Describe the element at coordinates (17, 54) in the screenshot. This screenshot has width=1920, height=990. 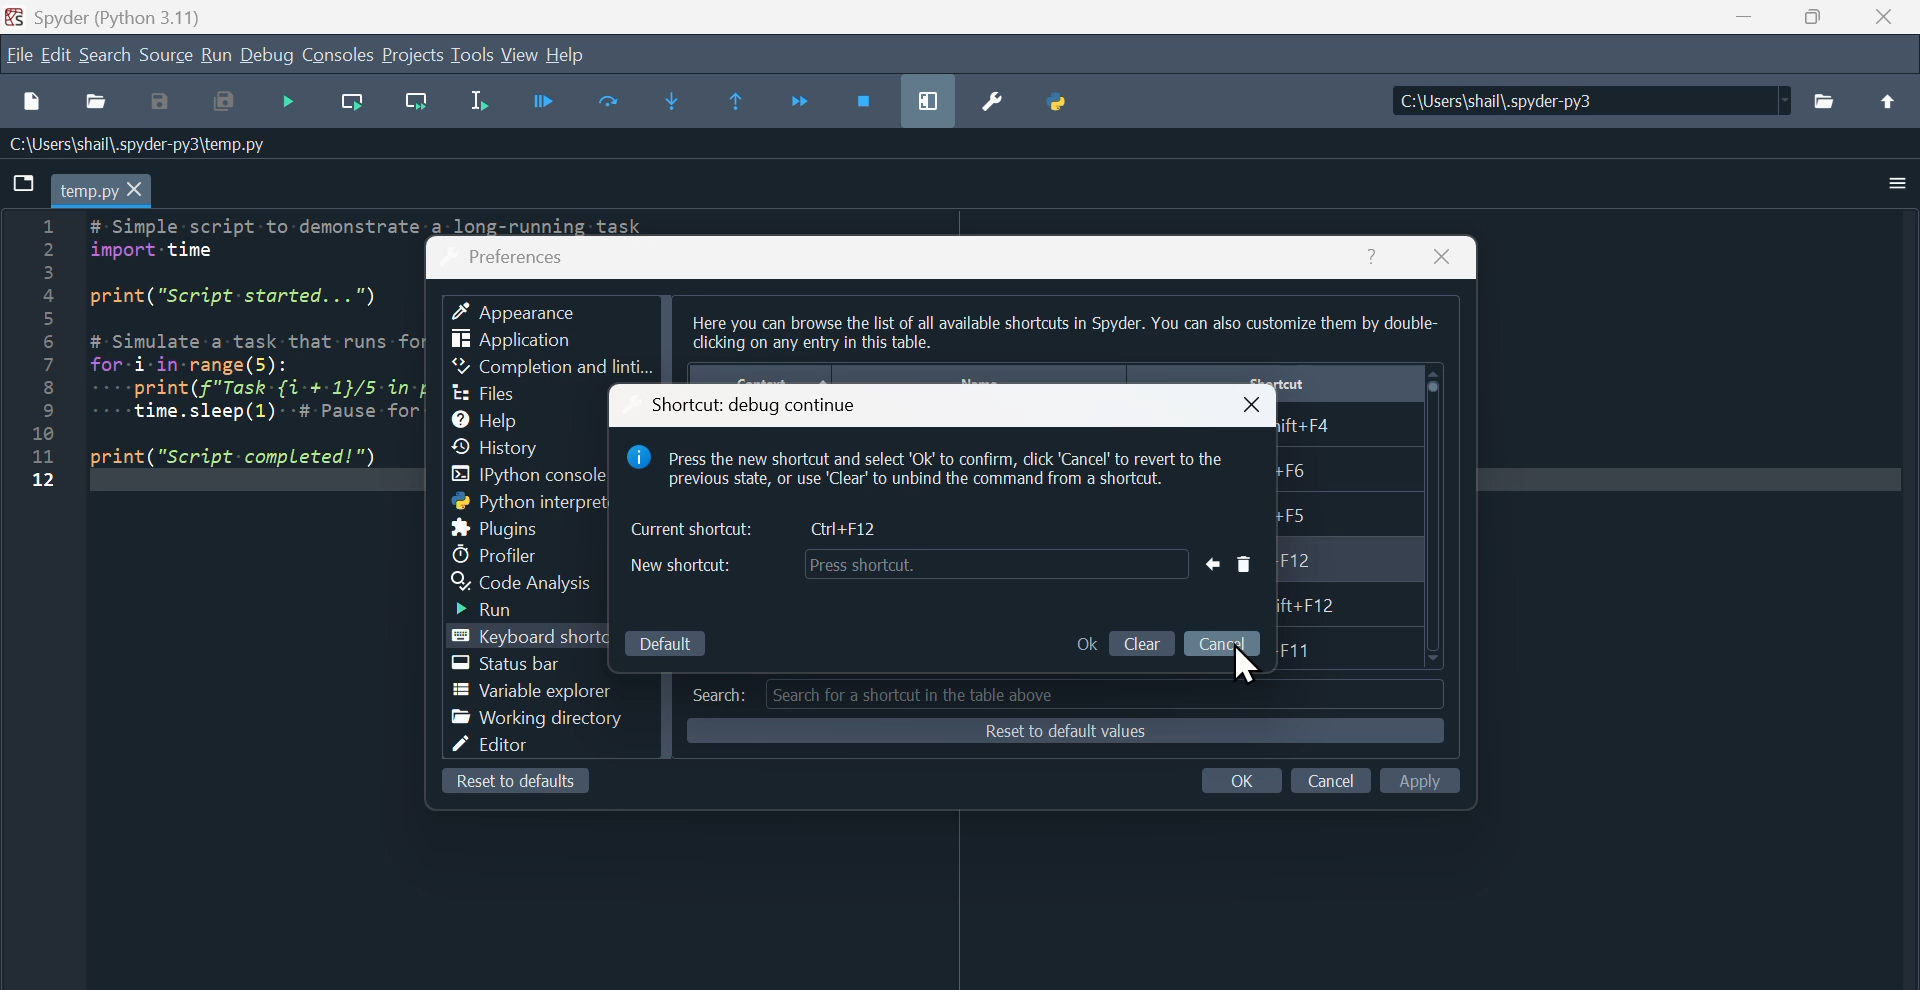
I see `File` at that location.